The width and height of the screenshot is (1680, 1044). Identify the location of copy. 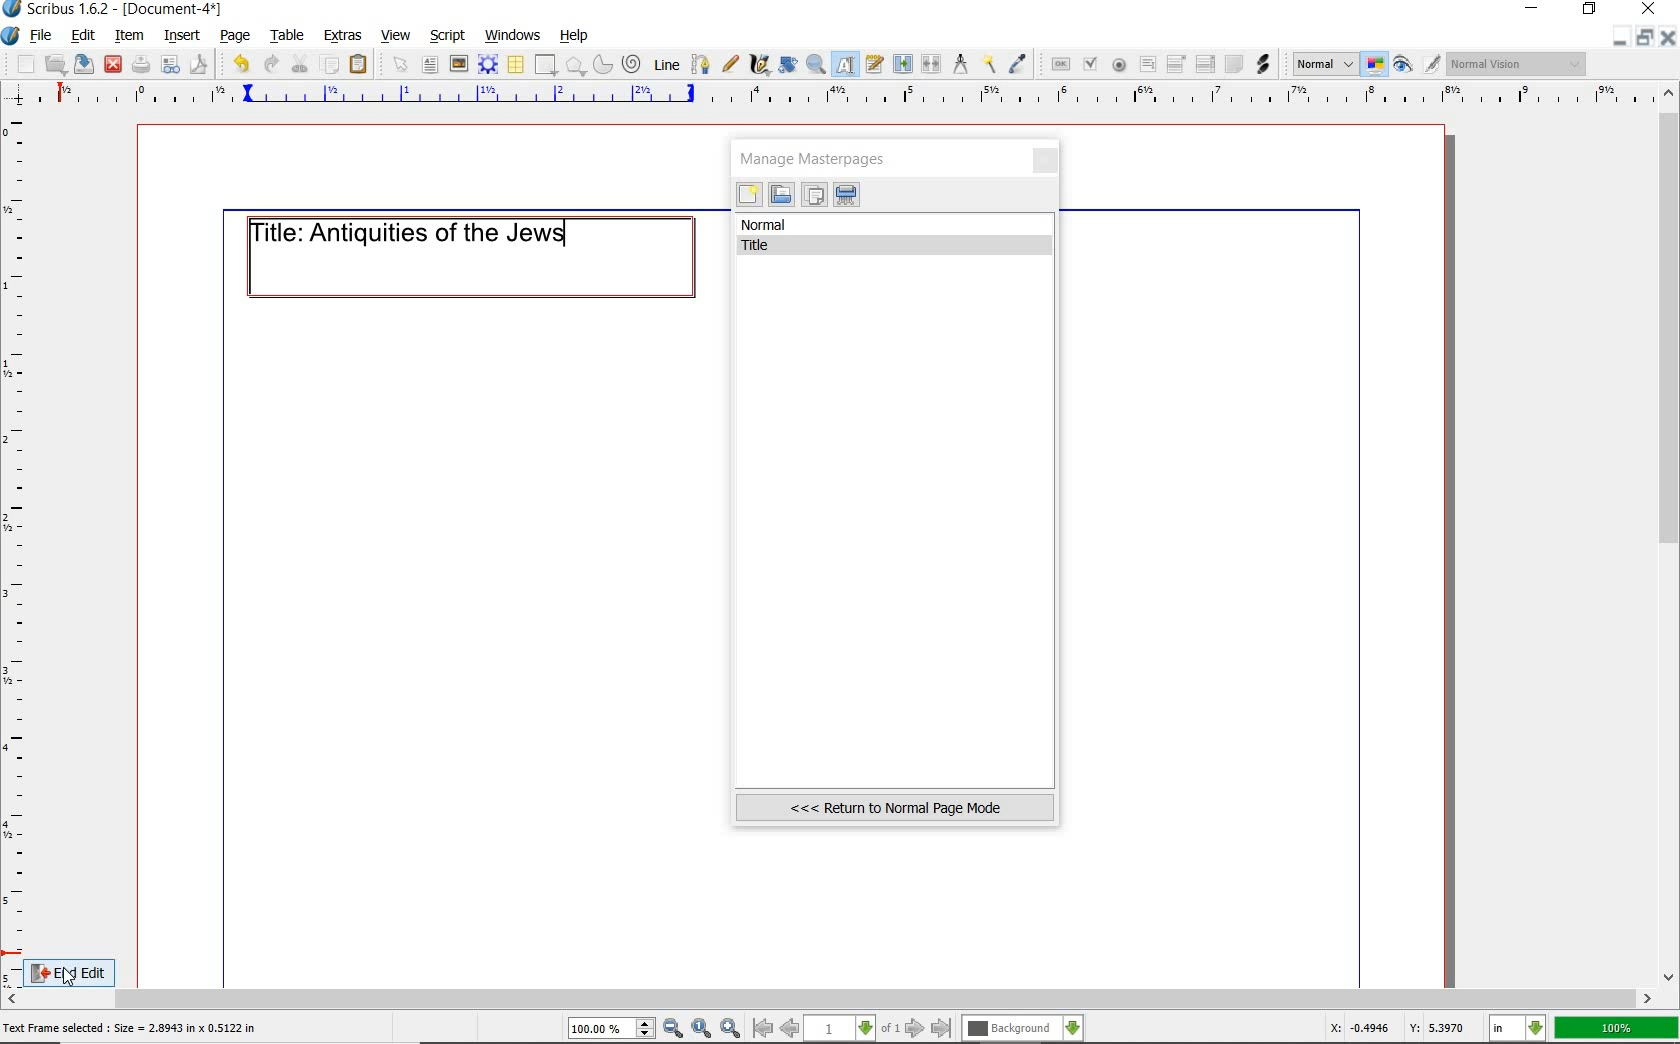
(330, 63).